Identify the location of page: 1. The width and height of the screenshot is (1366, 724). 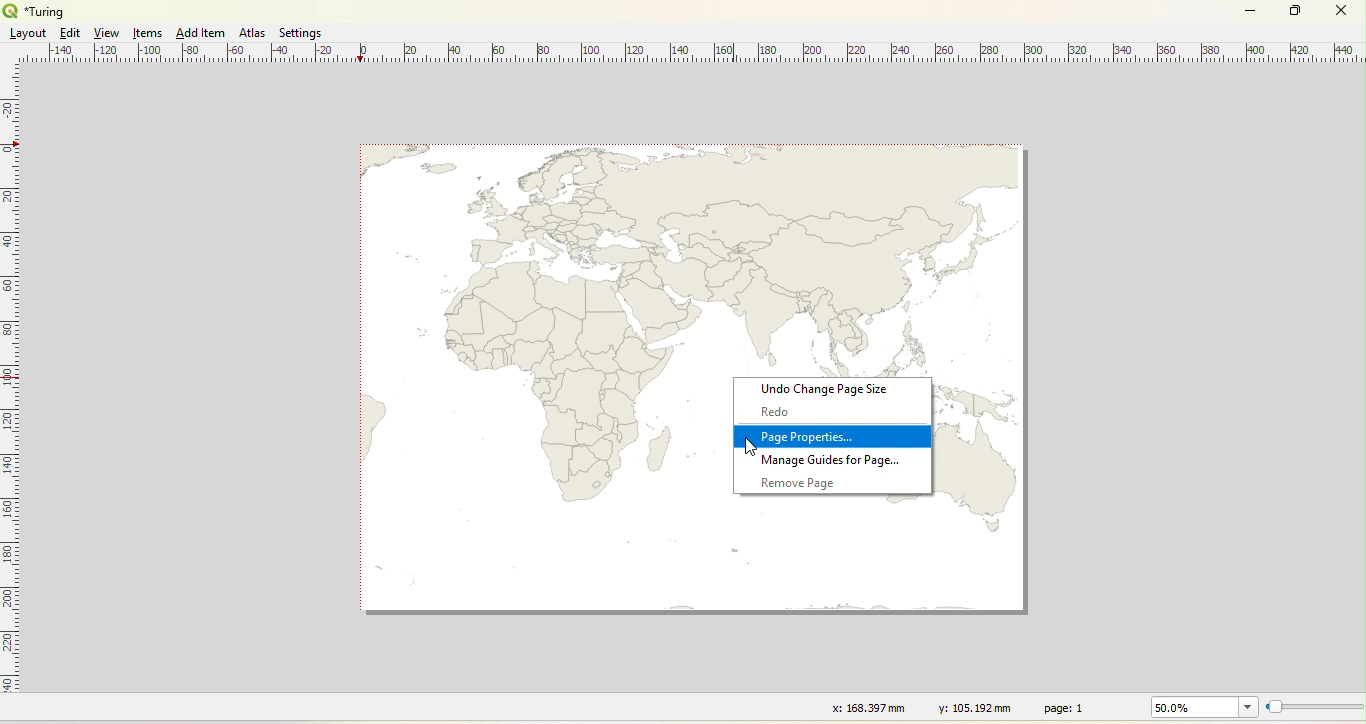
(1067, 707).